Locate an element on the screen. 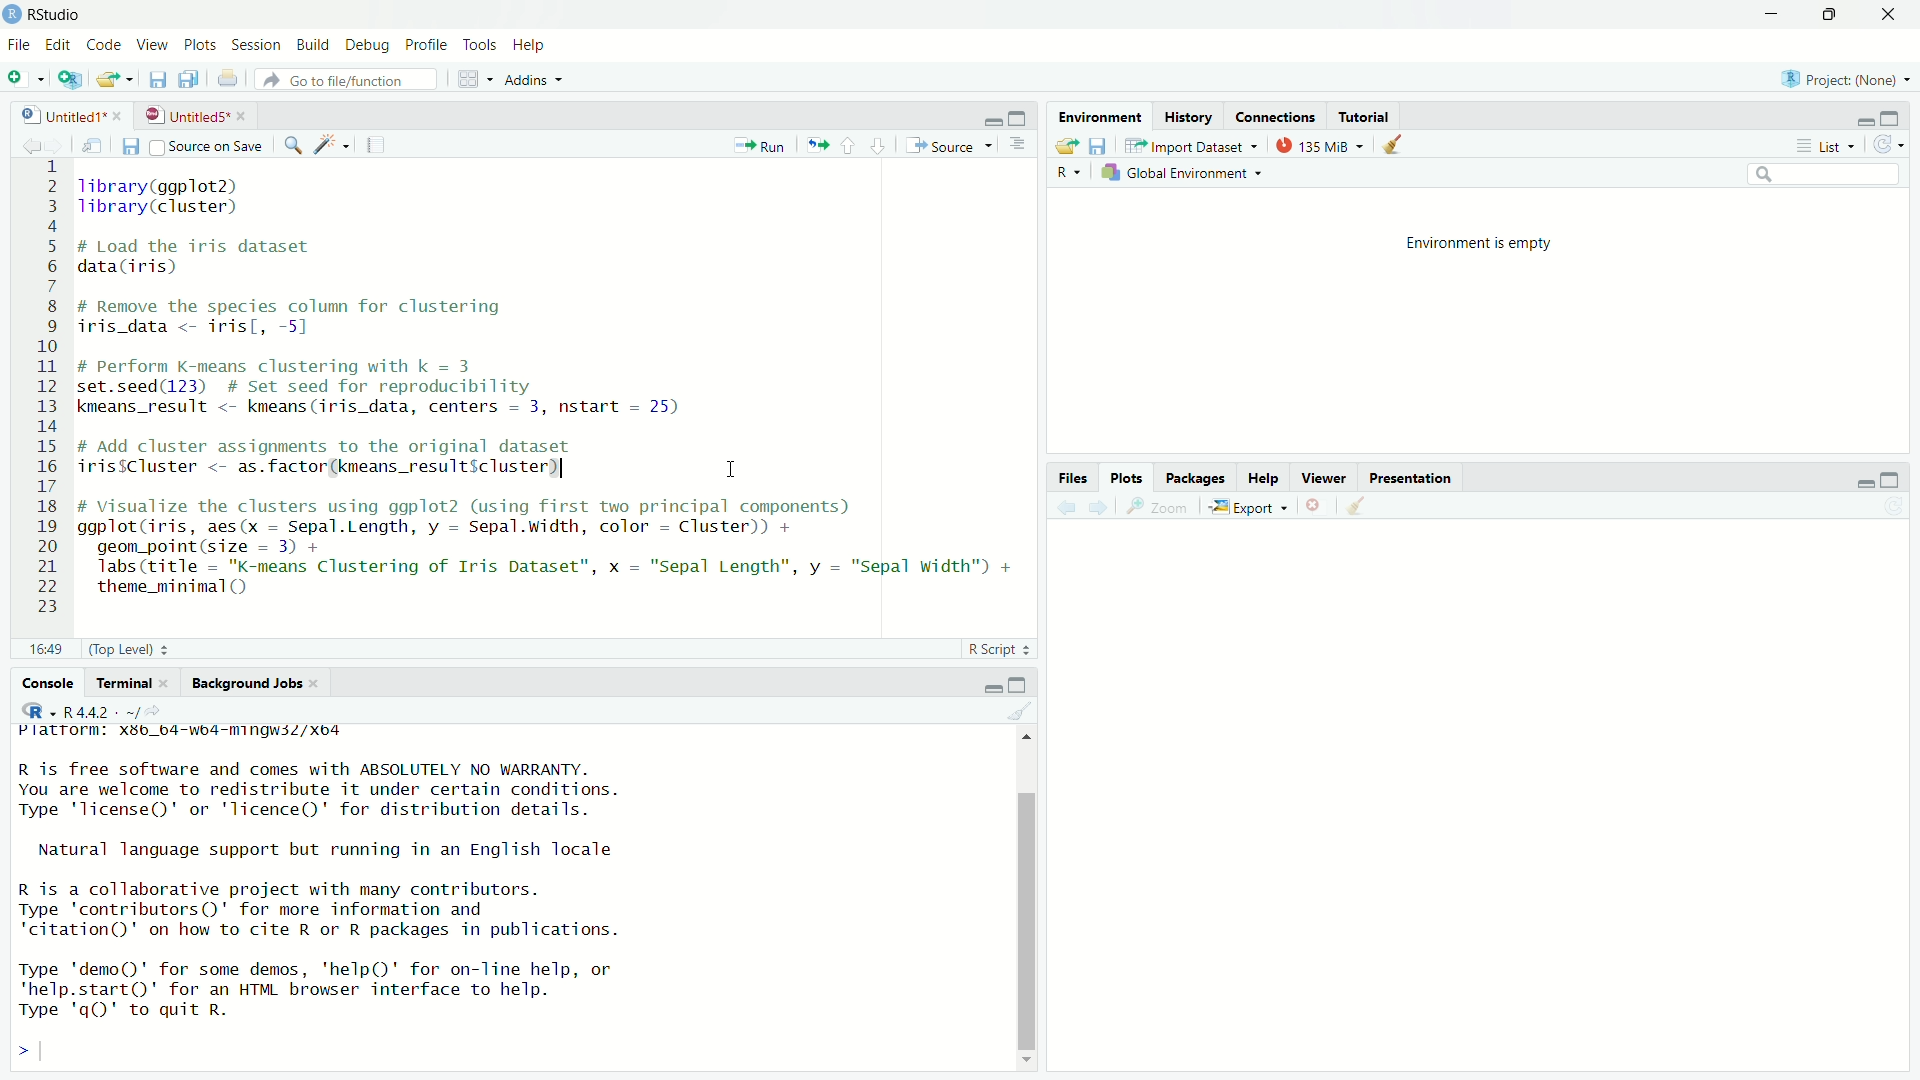 This screenshot has width=1920, height=1080. run the current line or selection is located at coordinates (758, 144).